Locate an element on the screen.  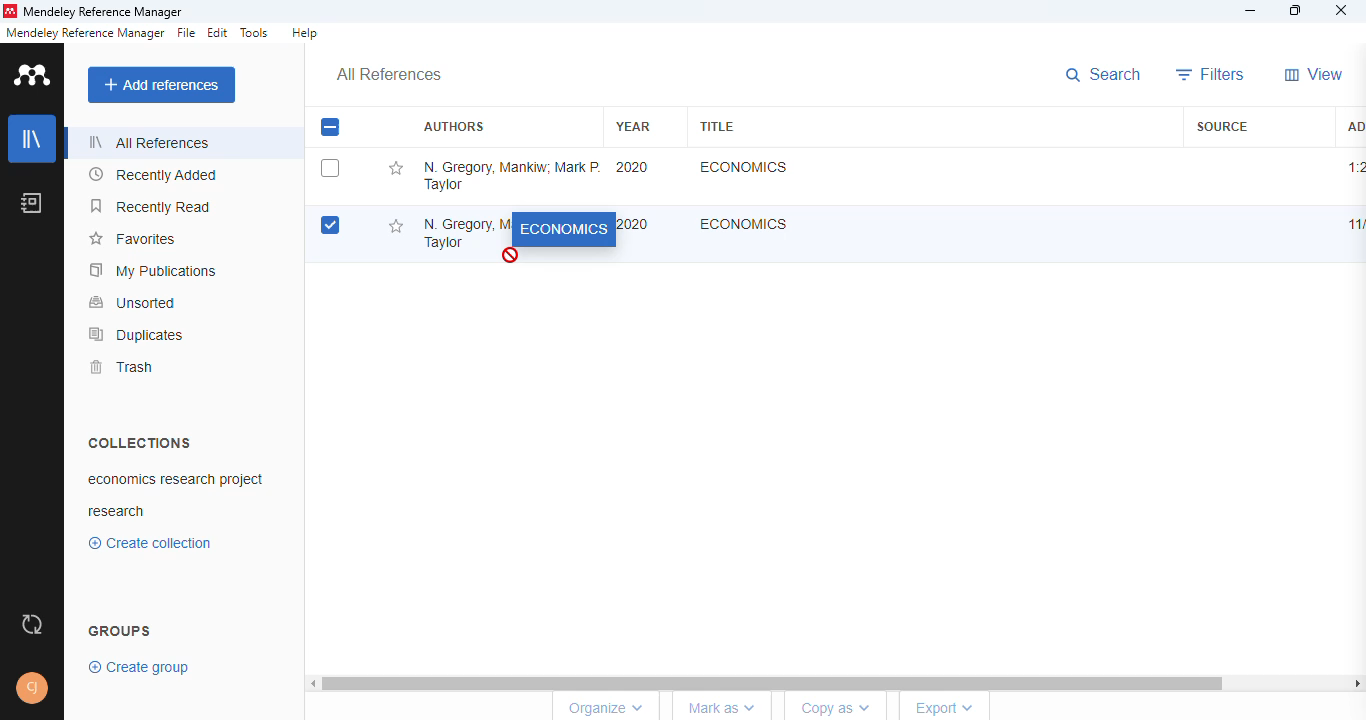
economics is located at coordinates (563, 230).